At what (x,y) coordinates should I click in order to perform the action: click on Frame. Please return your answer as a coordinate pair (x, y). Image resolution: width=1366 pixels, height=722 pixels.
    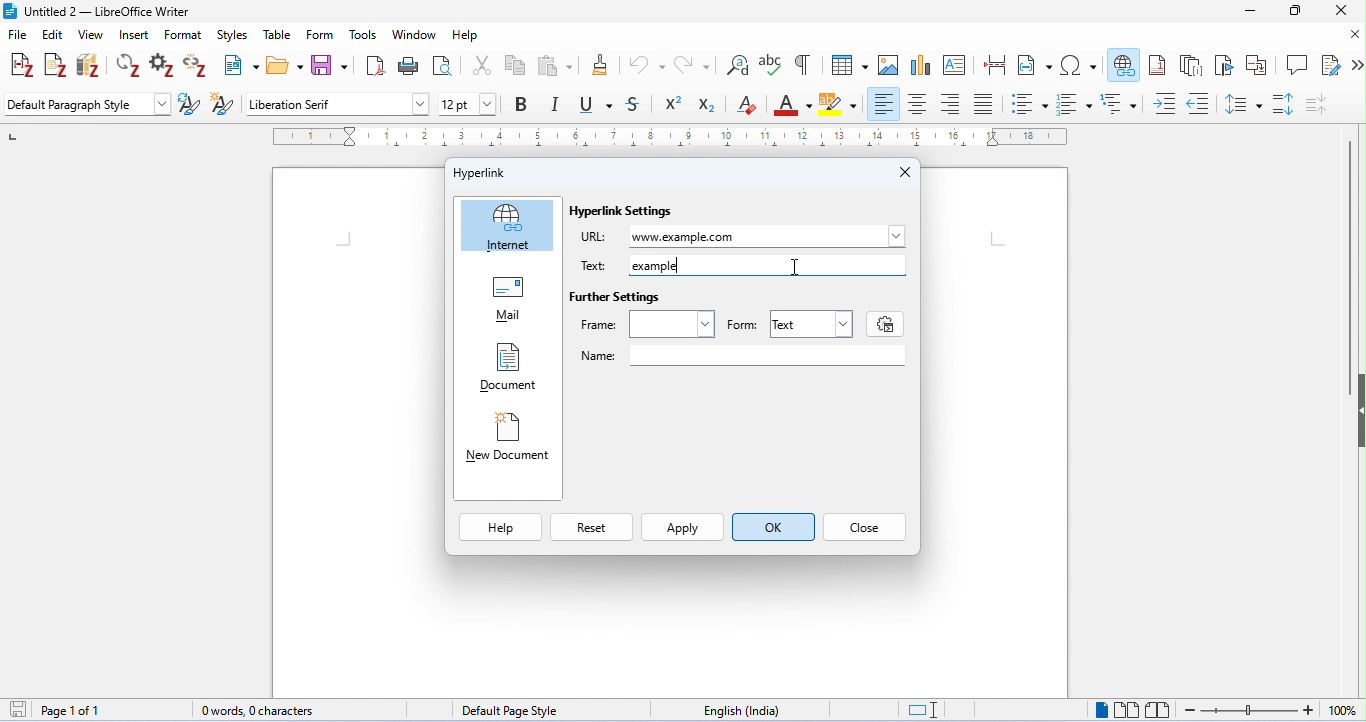
    Looking at the image, I should click on (597, 320).